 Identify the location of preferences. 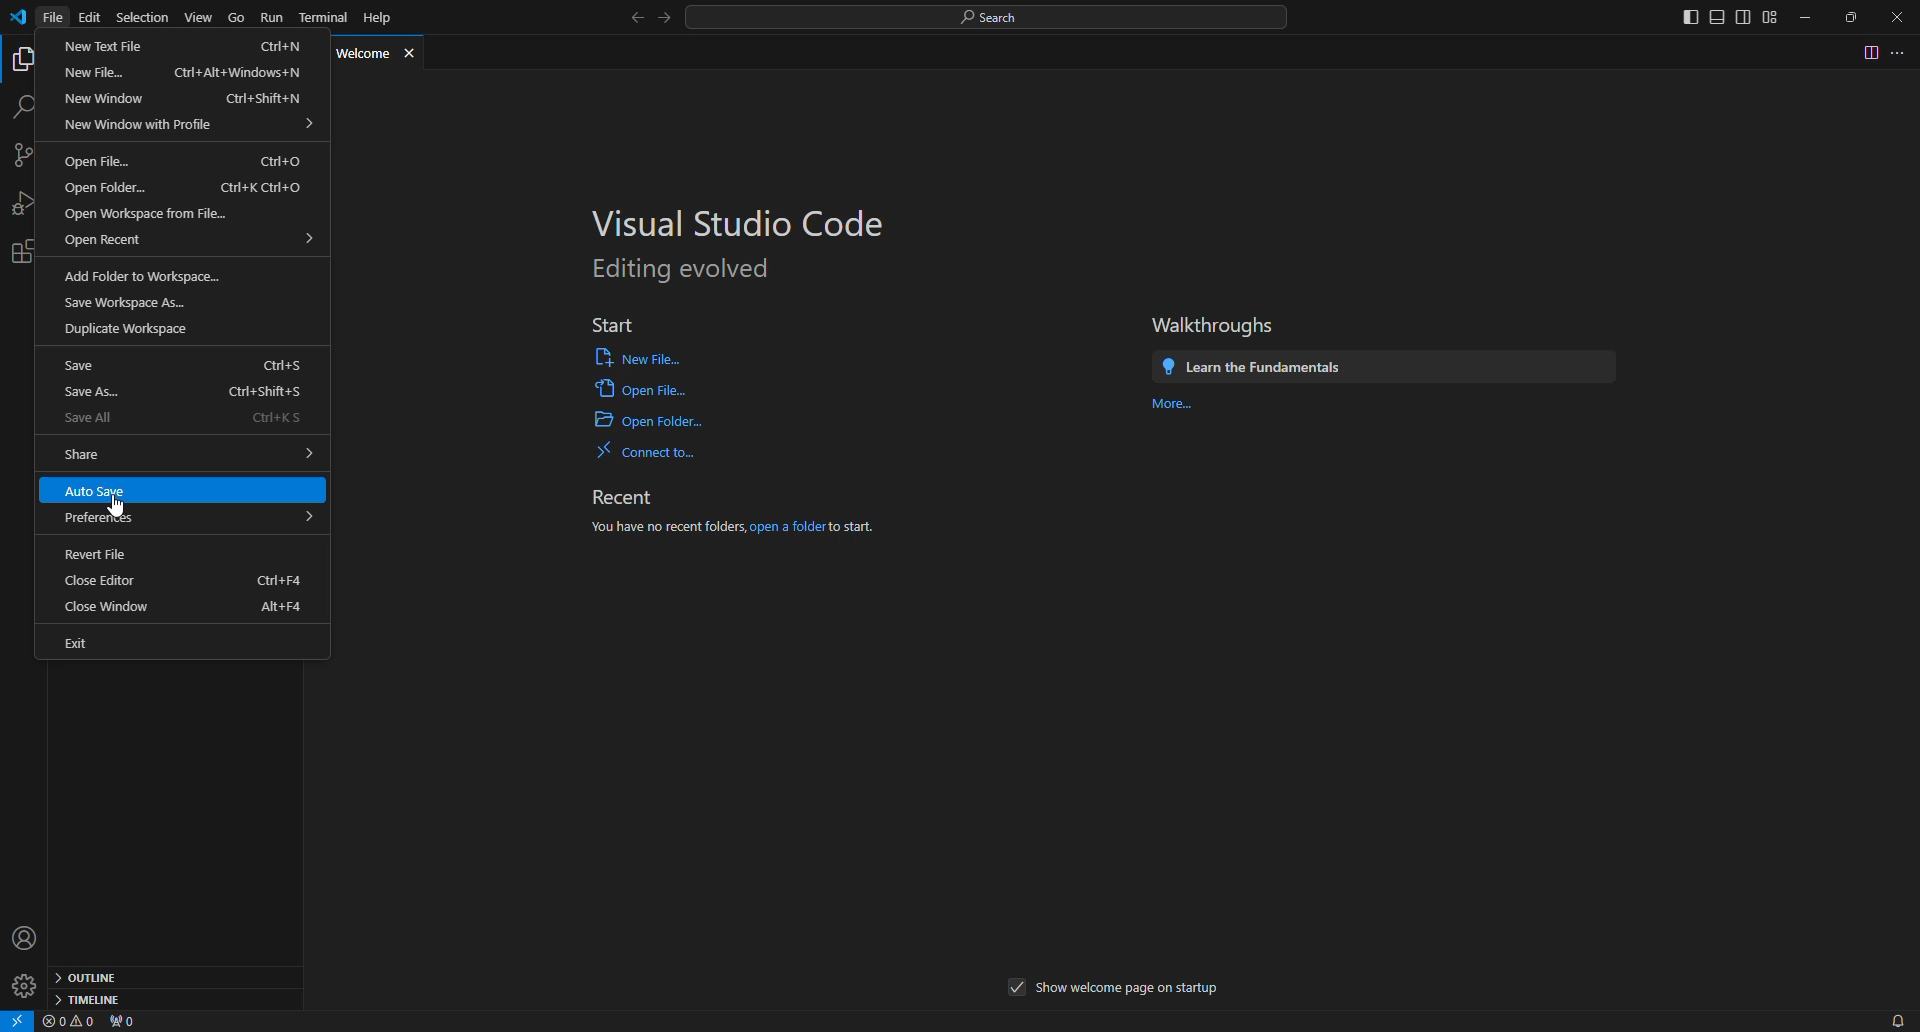
(99, 517).